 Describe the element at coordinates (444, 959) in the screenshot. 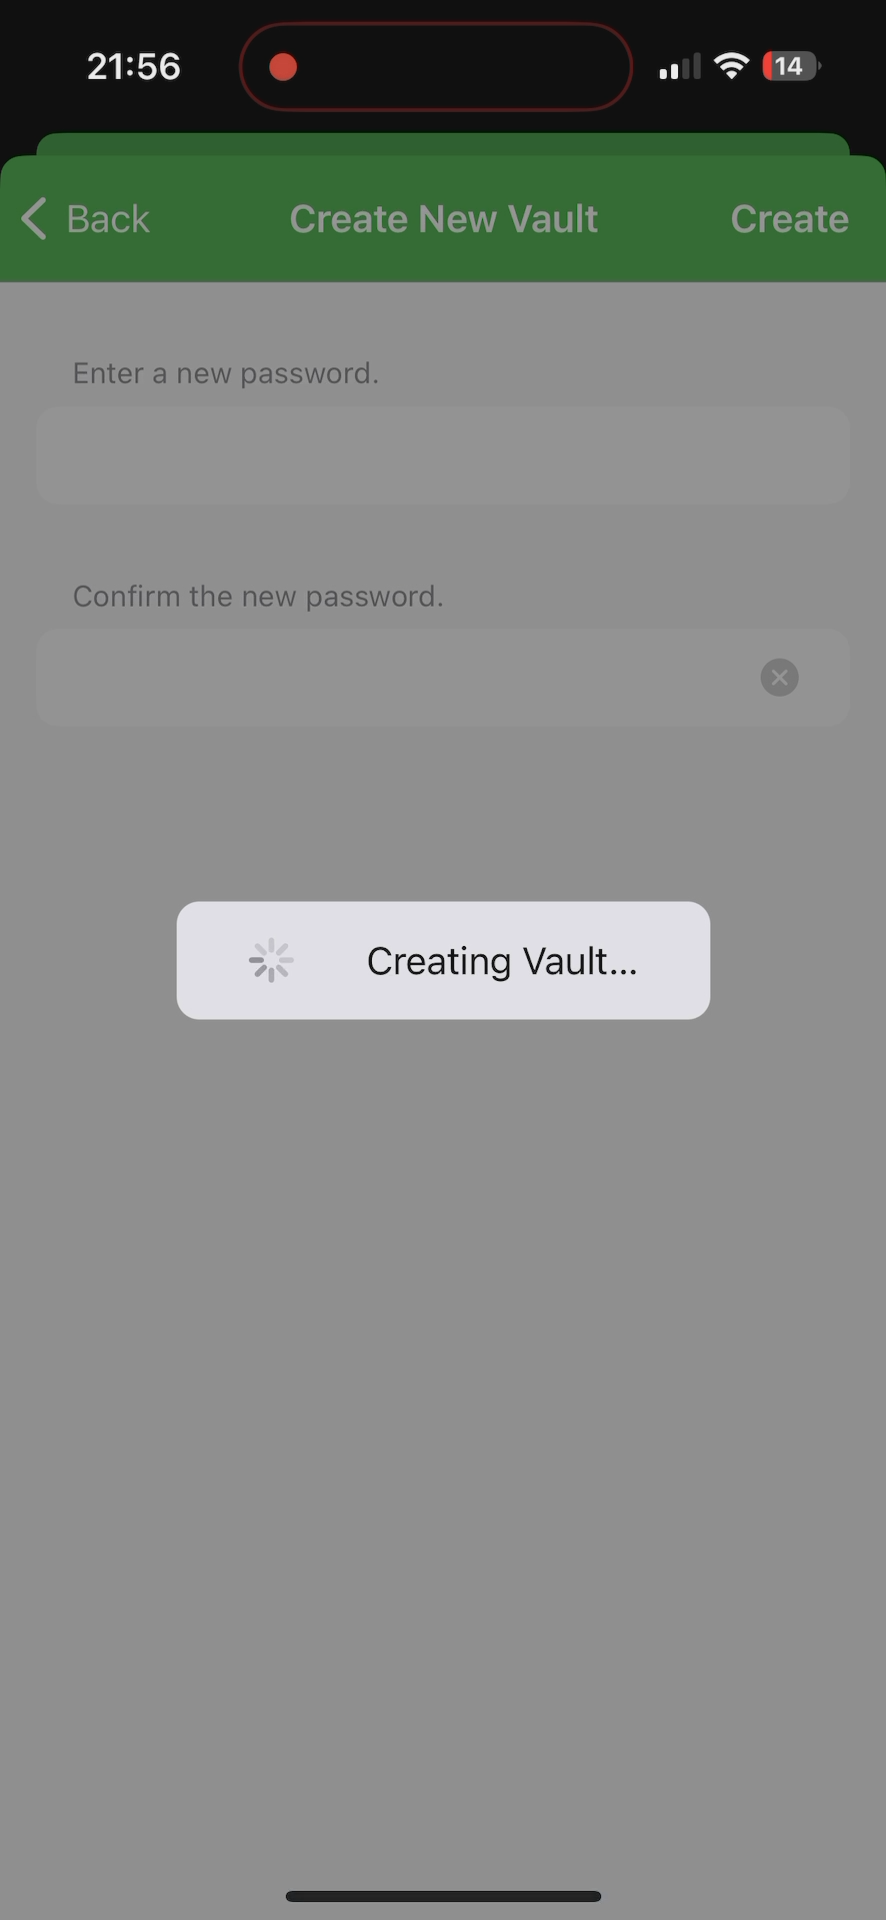

I see `creating vault` at that location.